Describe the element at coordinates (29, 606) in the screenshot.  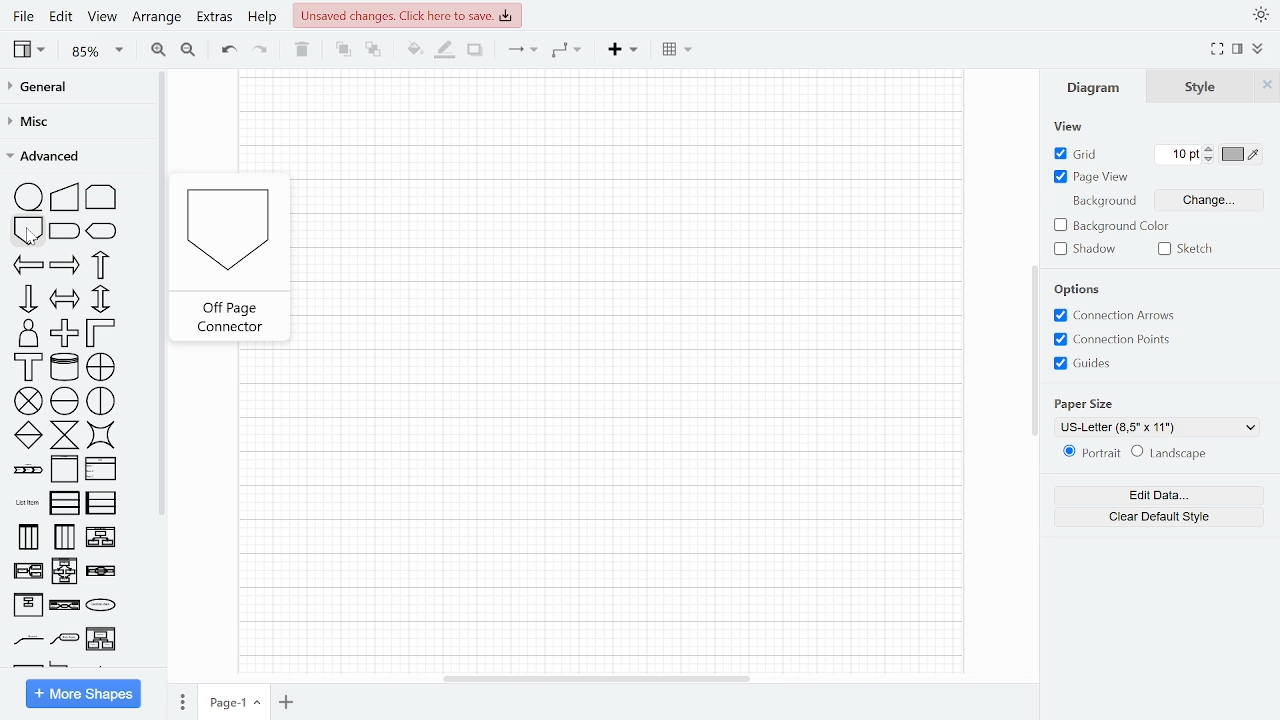
I see `mind map` at that location.